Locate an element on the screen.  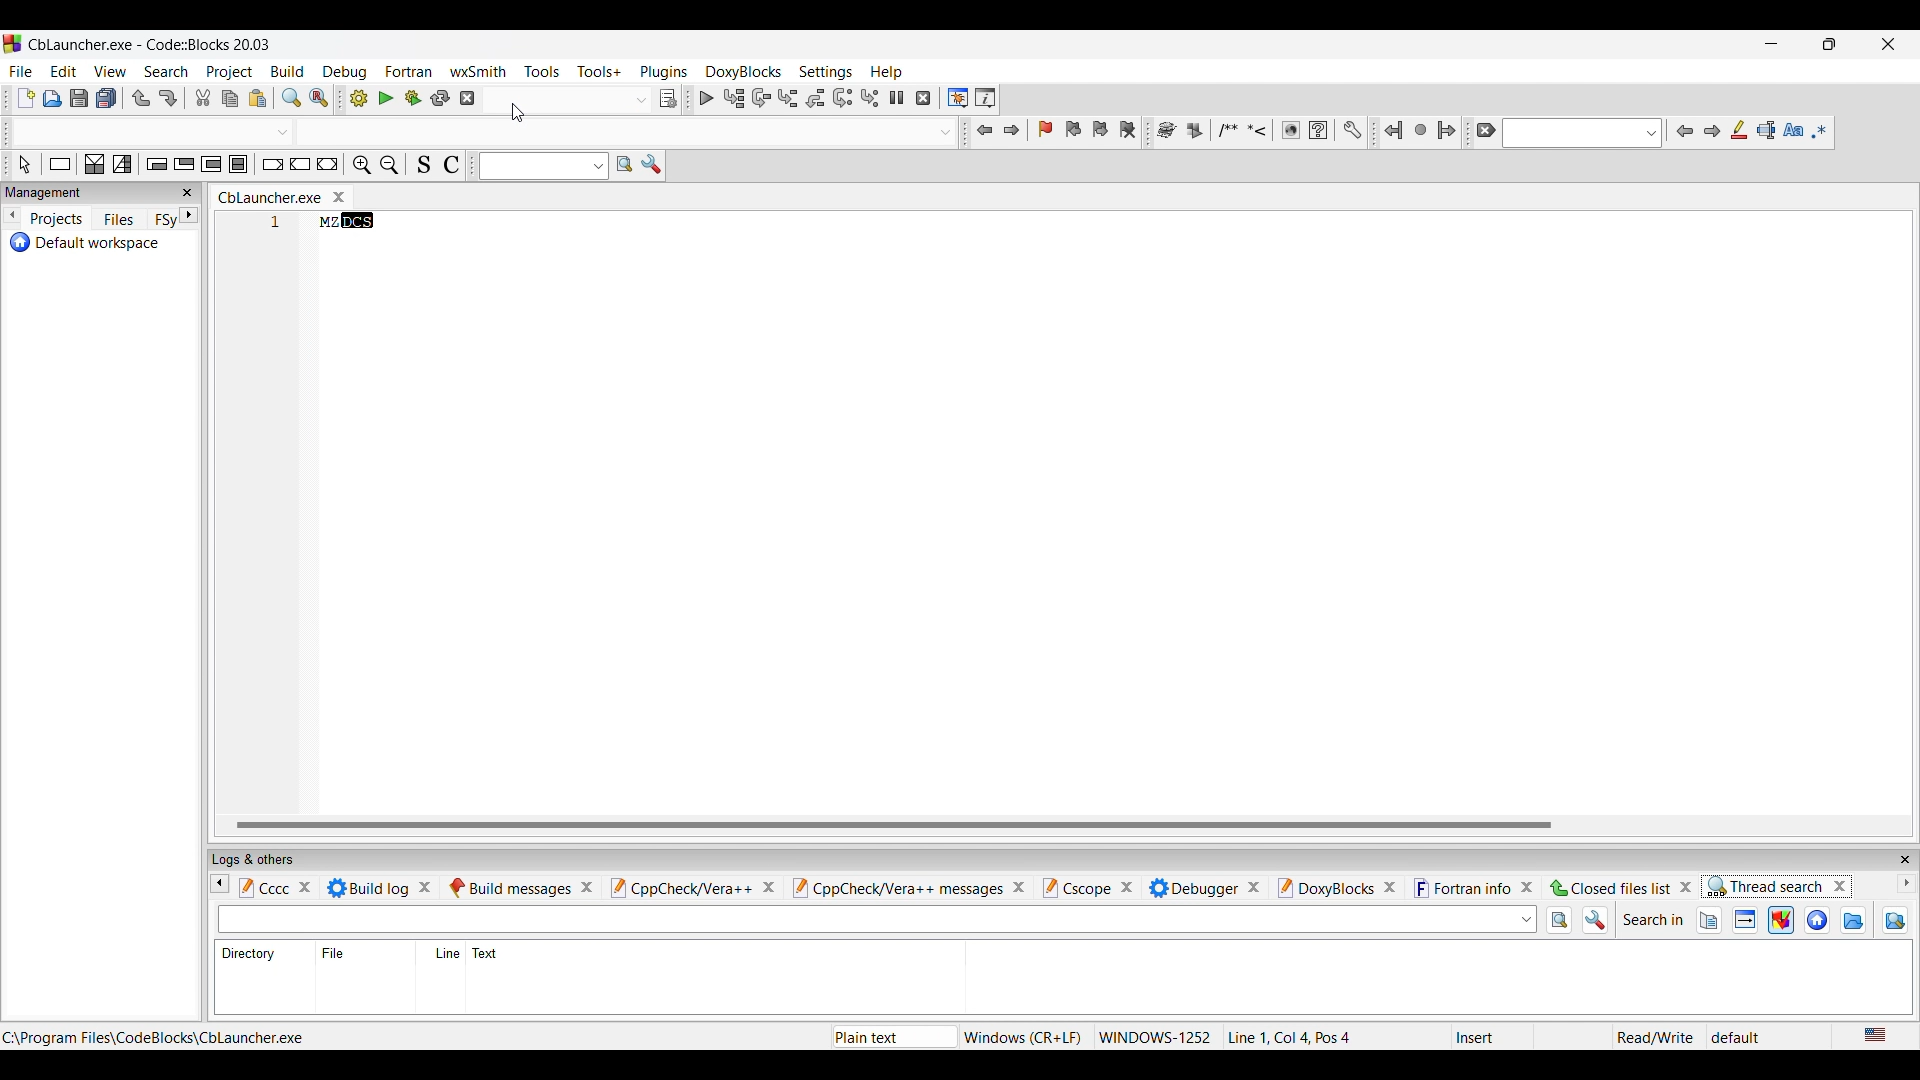
Close tab is located at coordinates (1018, 886).